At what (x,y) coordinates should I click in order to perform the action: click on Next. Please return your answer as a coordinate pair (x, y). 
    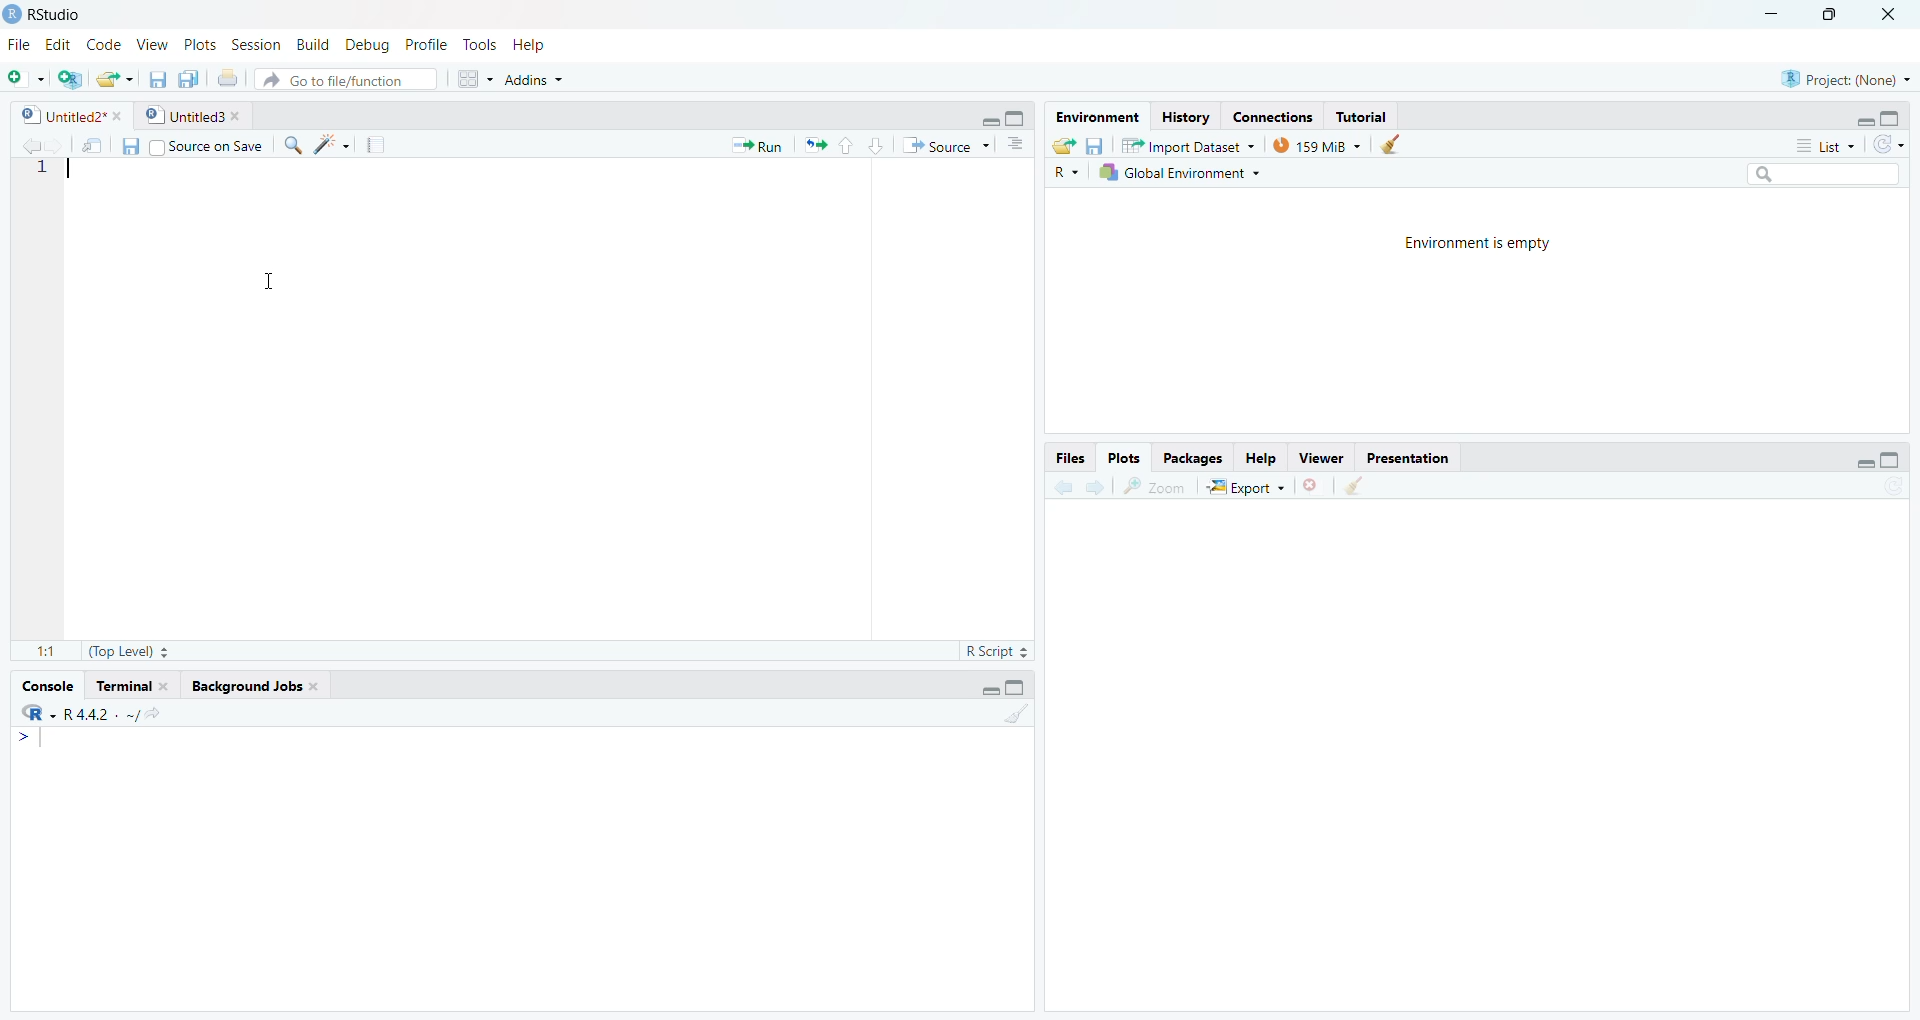
    Looking at the image, I should click on (1094, 487).